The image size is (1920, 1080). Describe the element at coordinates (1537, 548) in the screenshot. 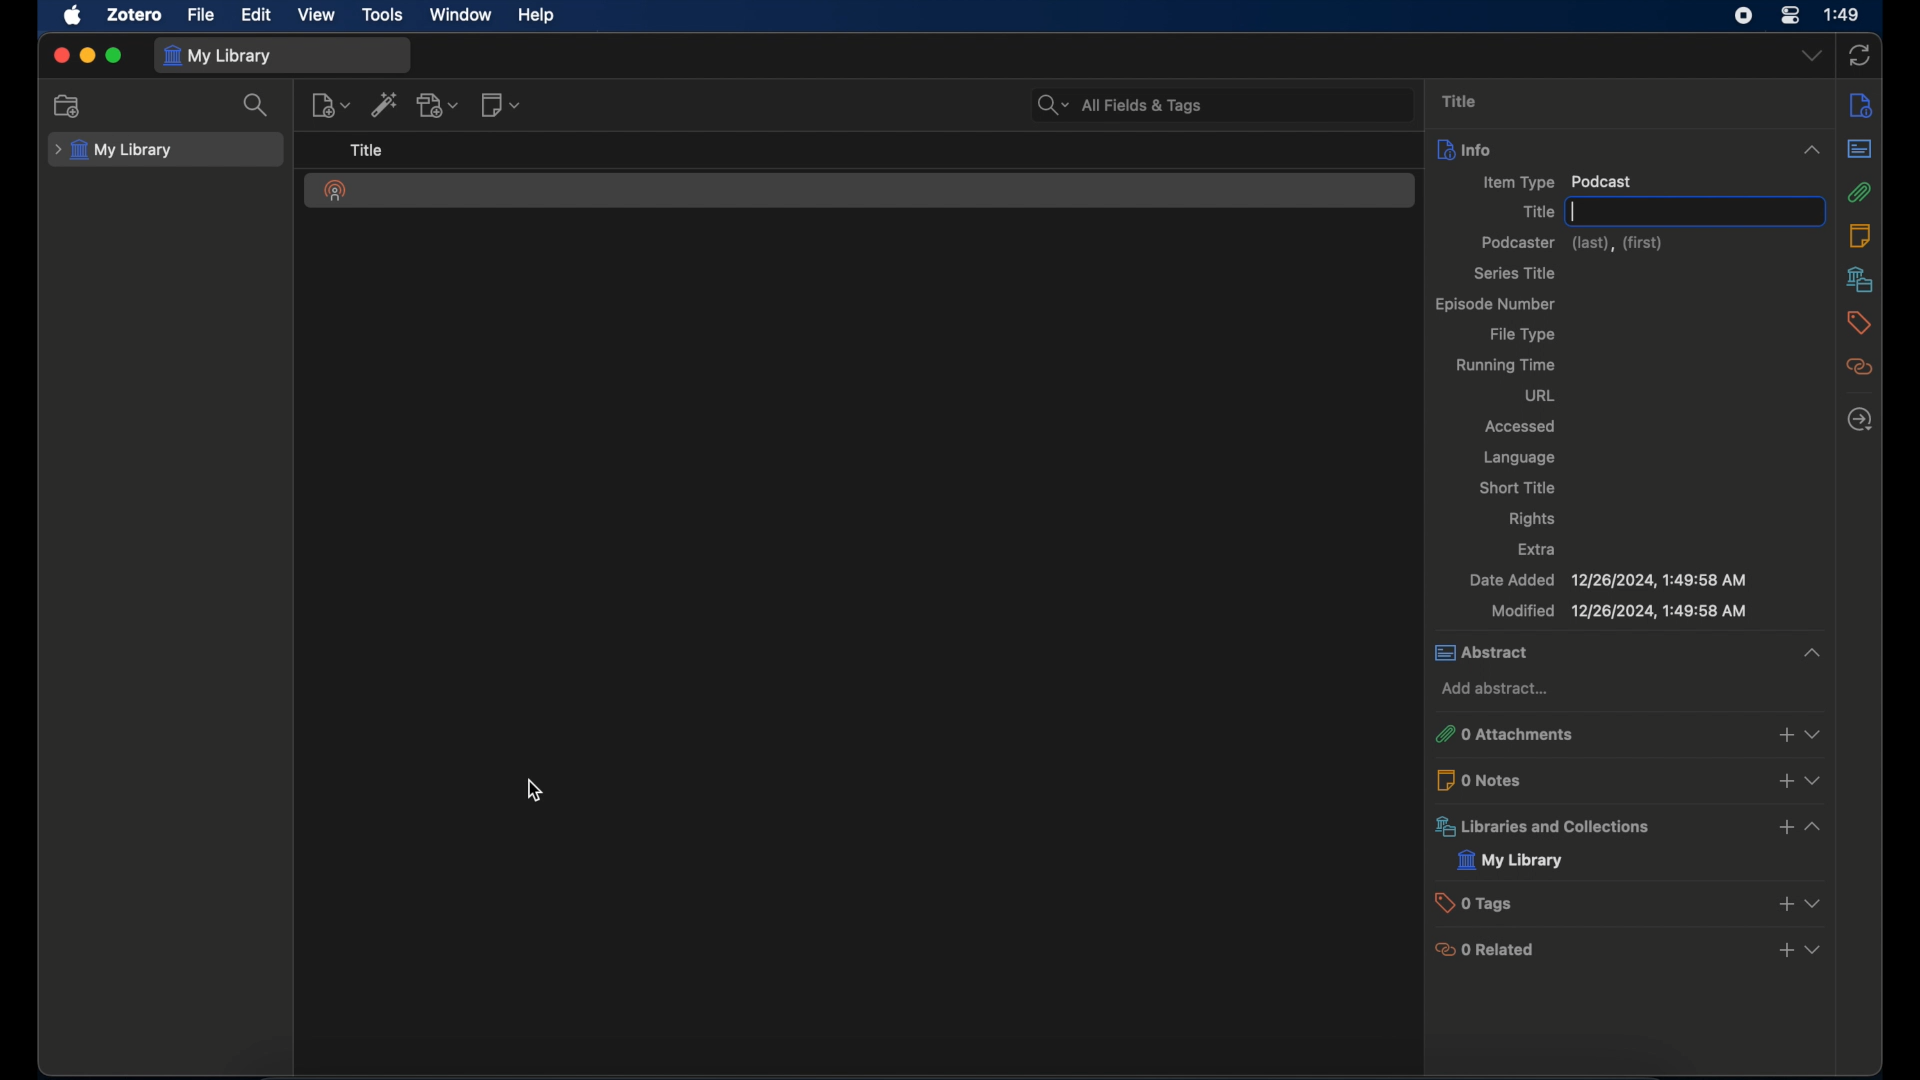

I see `extra` at that location.